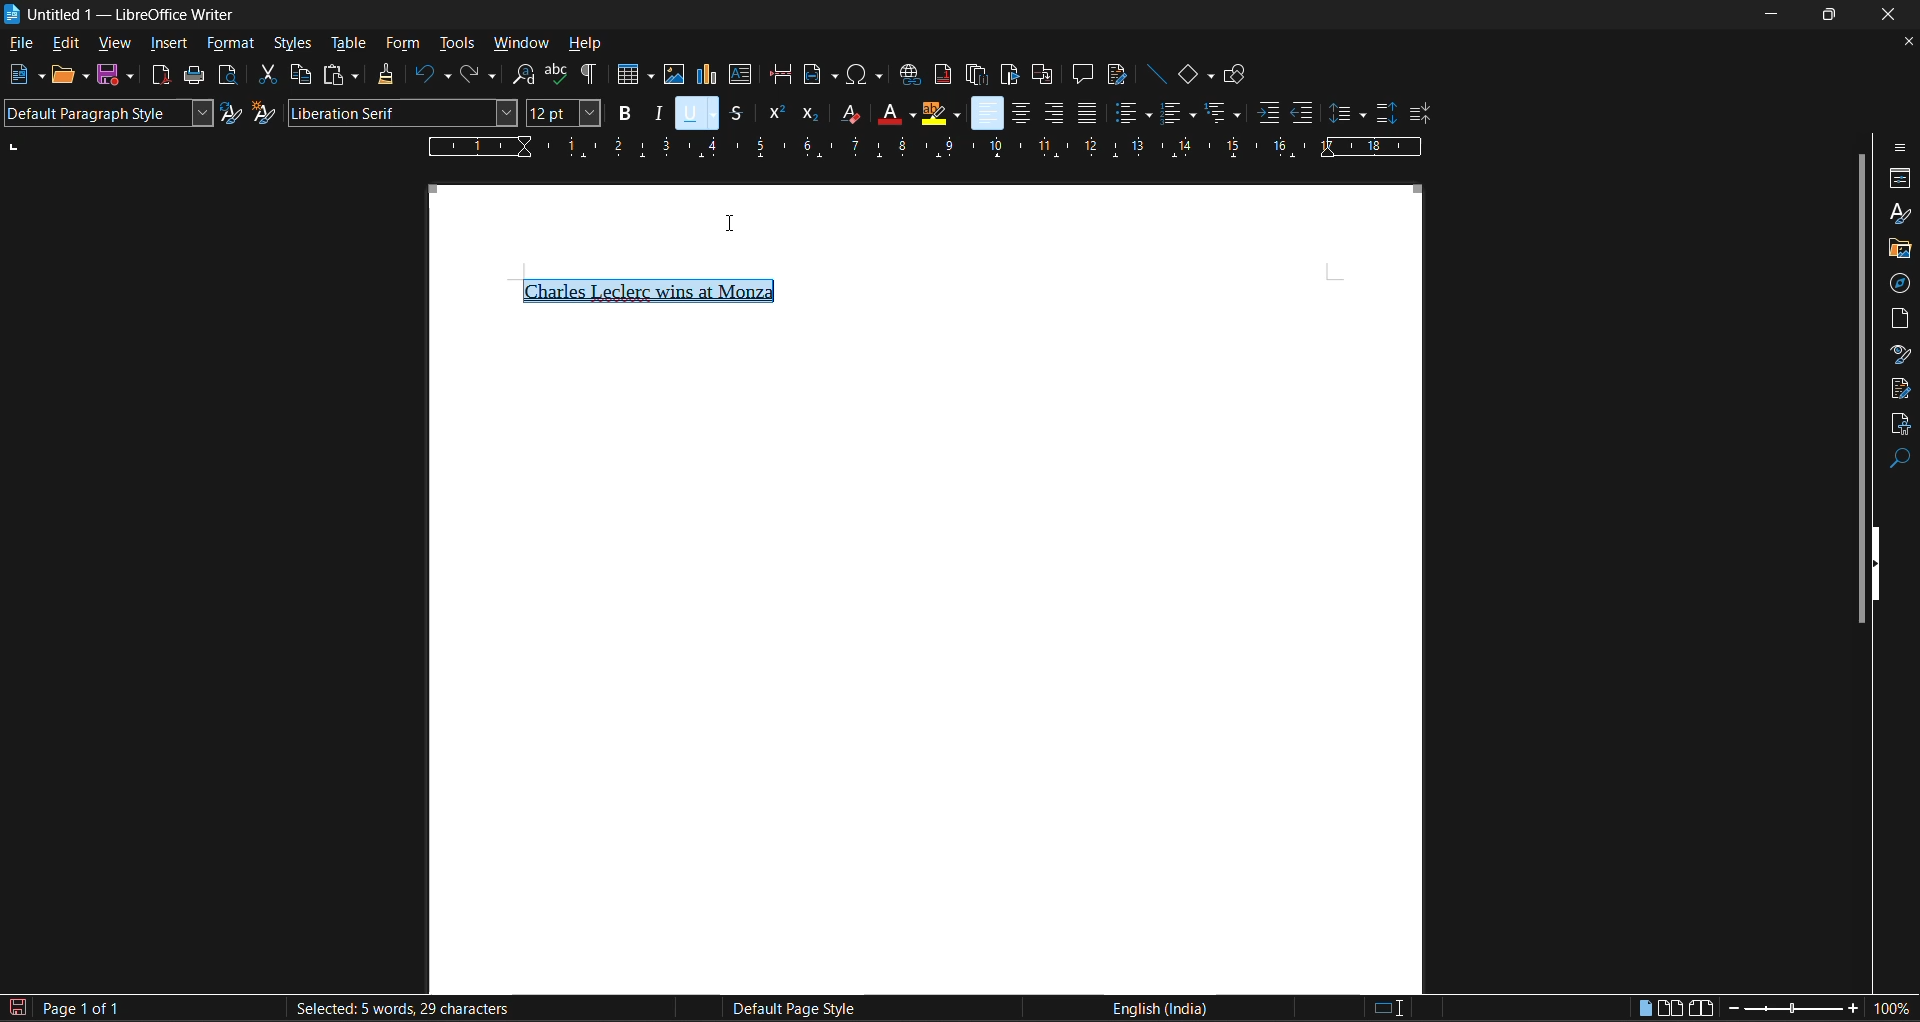  What do you see at coordinates (774, 114) in the screenshot?
I see `superscipt` at bounding box center [774, 114].